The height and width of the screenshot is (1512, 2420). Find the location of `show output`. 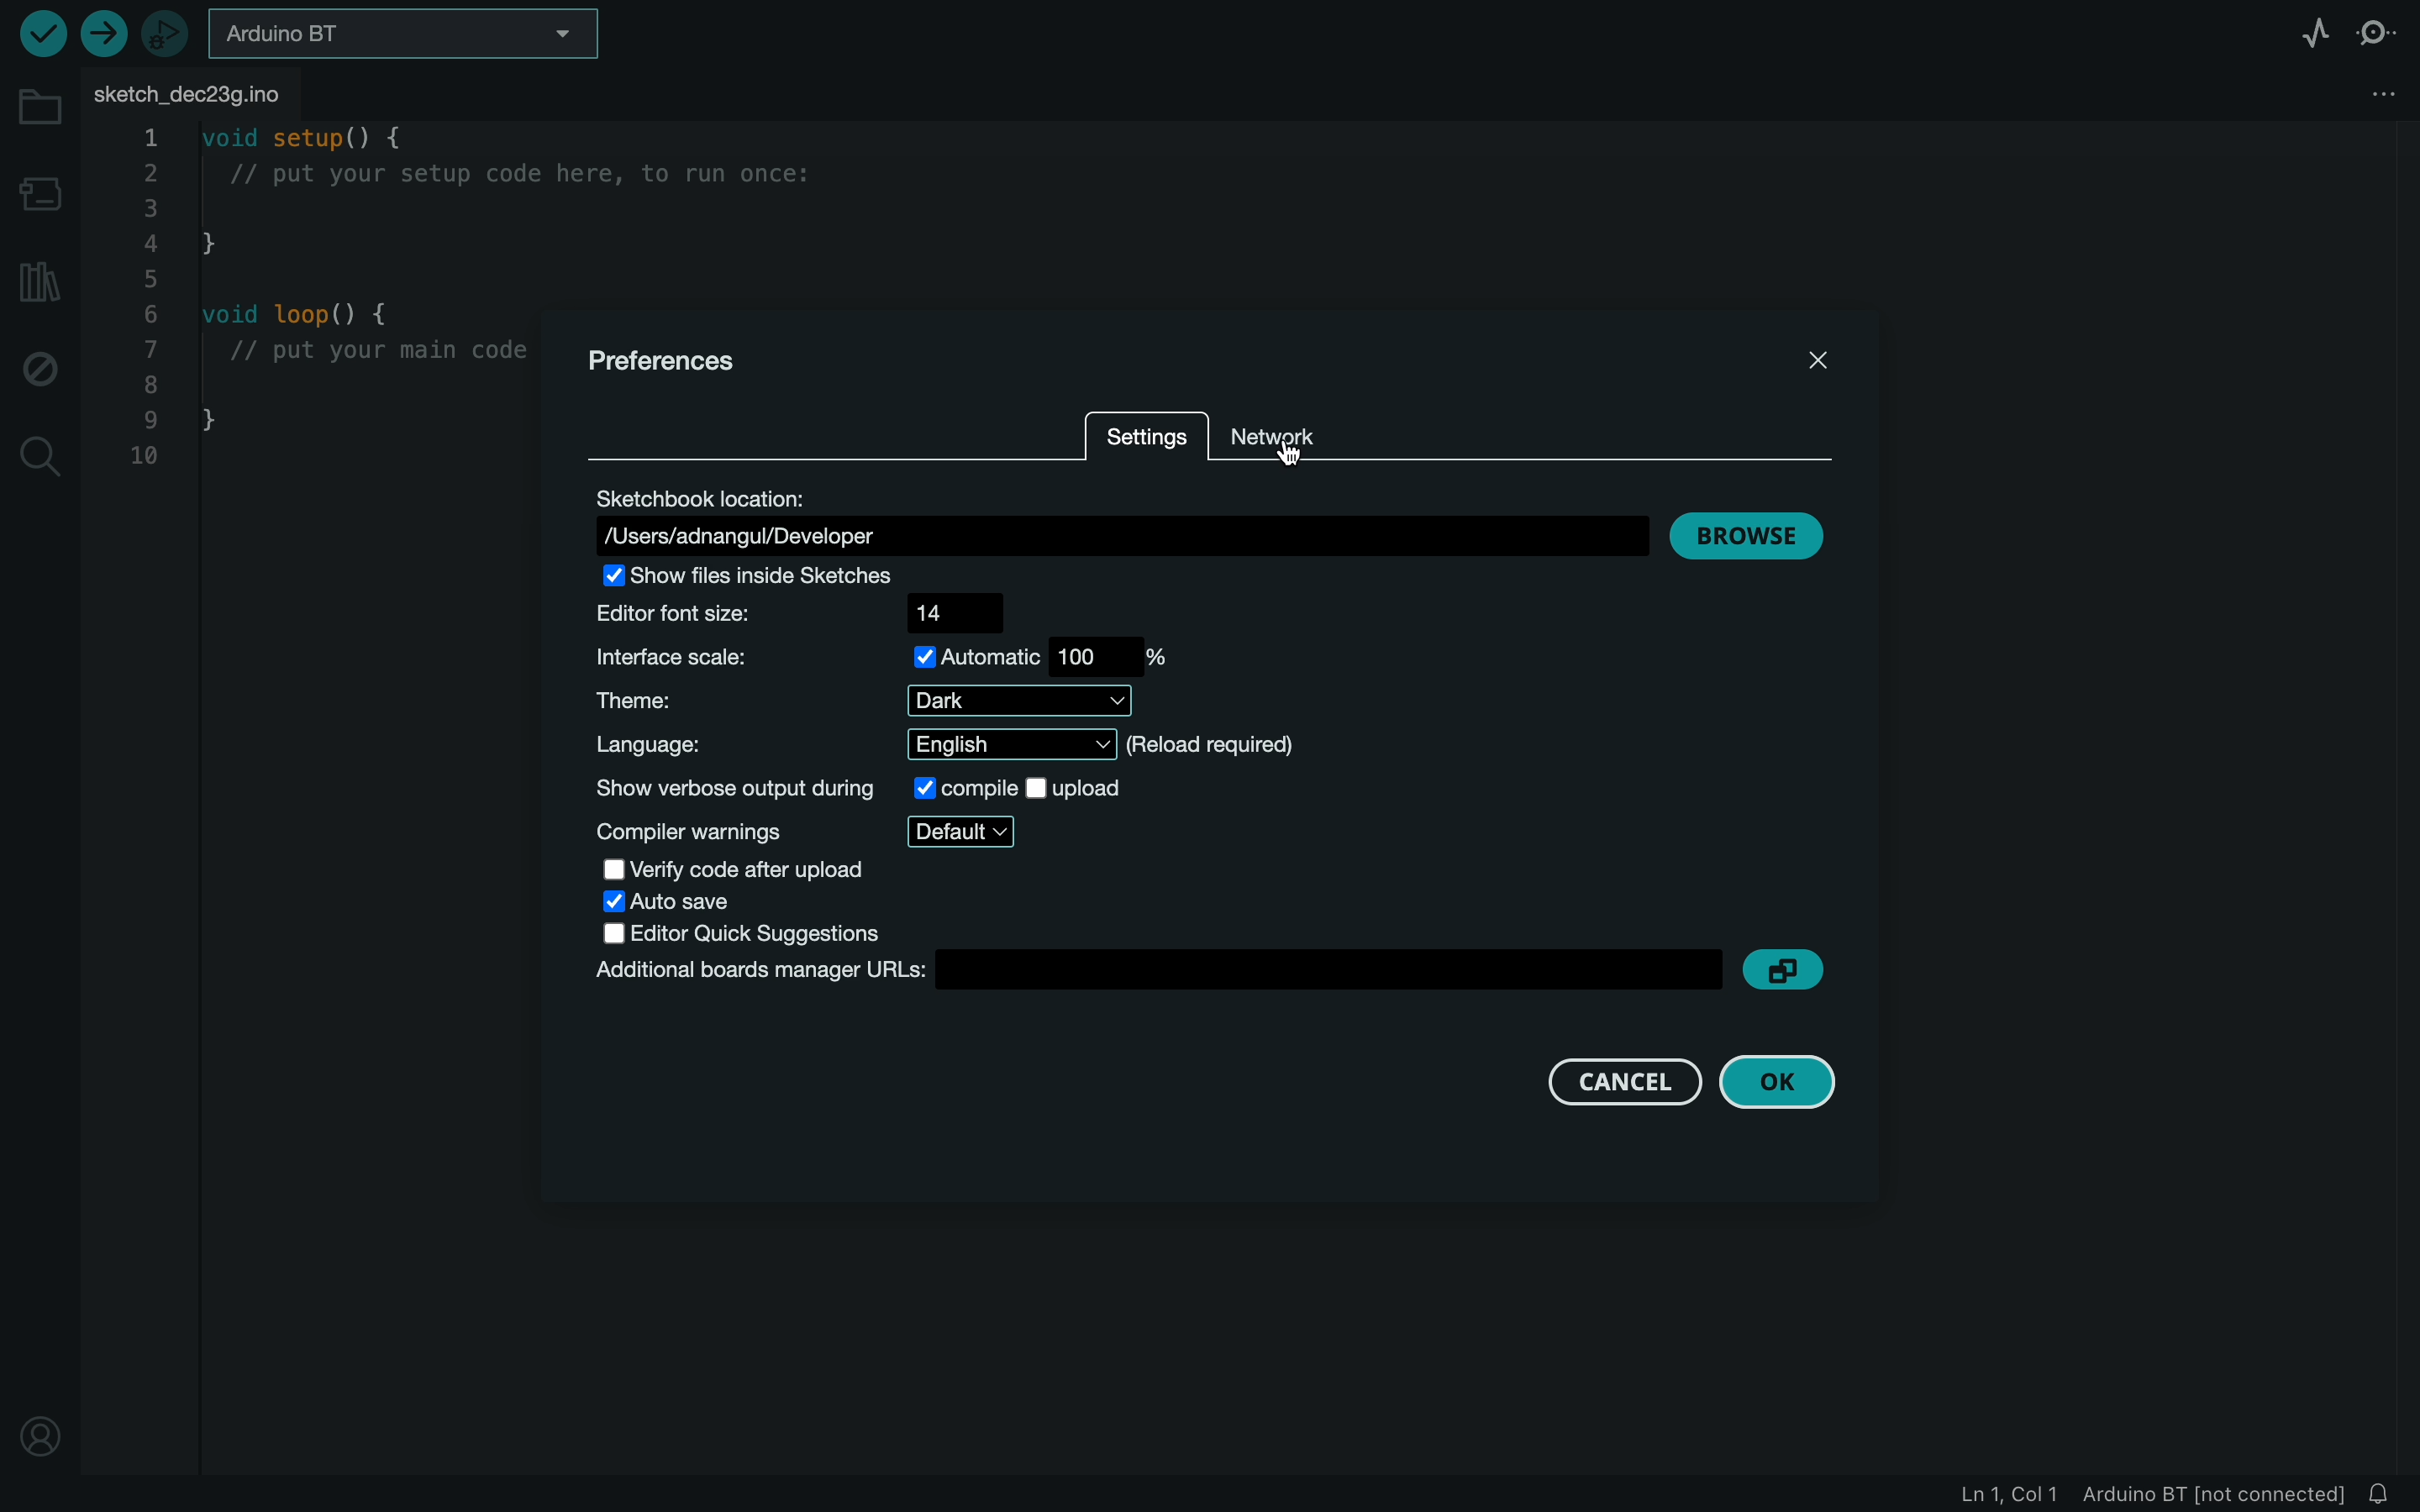

show output is located at coordinates (858, 788).